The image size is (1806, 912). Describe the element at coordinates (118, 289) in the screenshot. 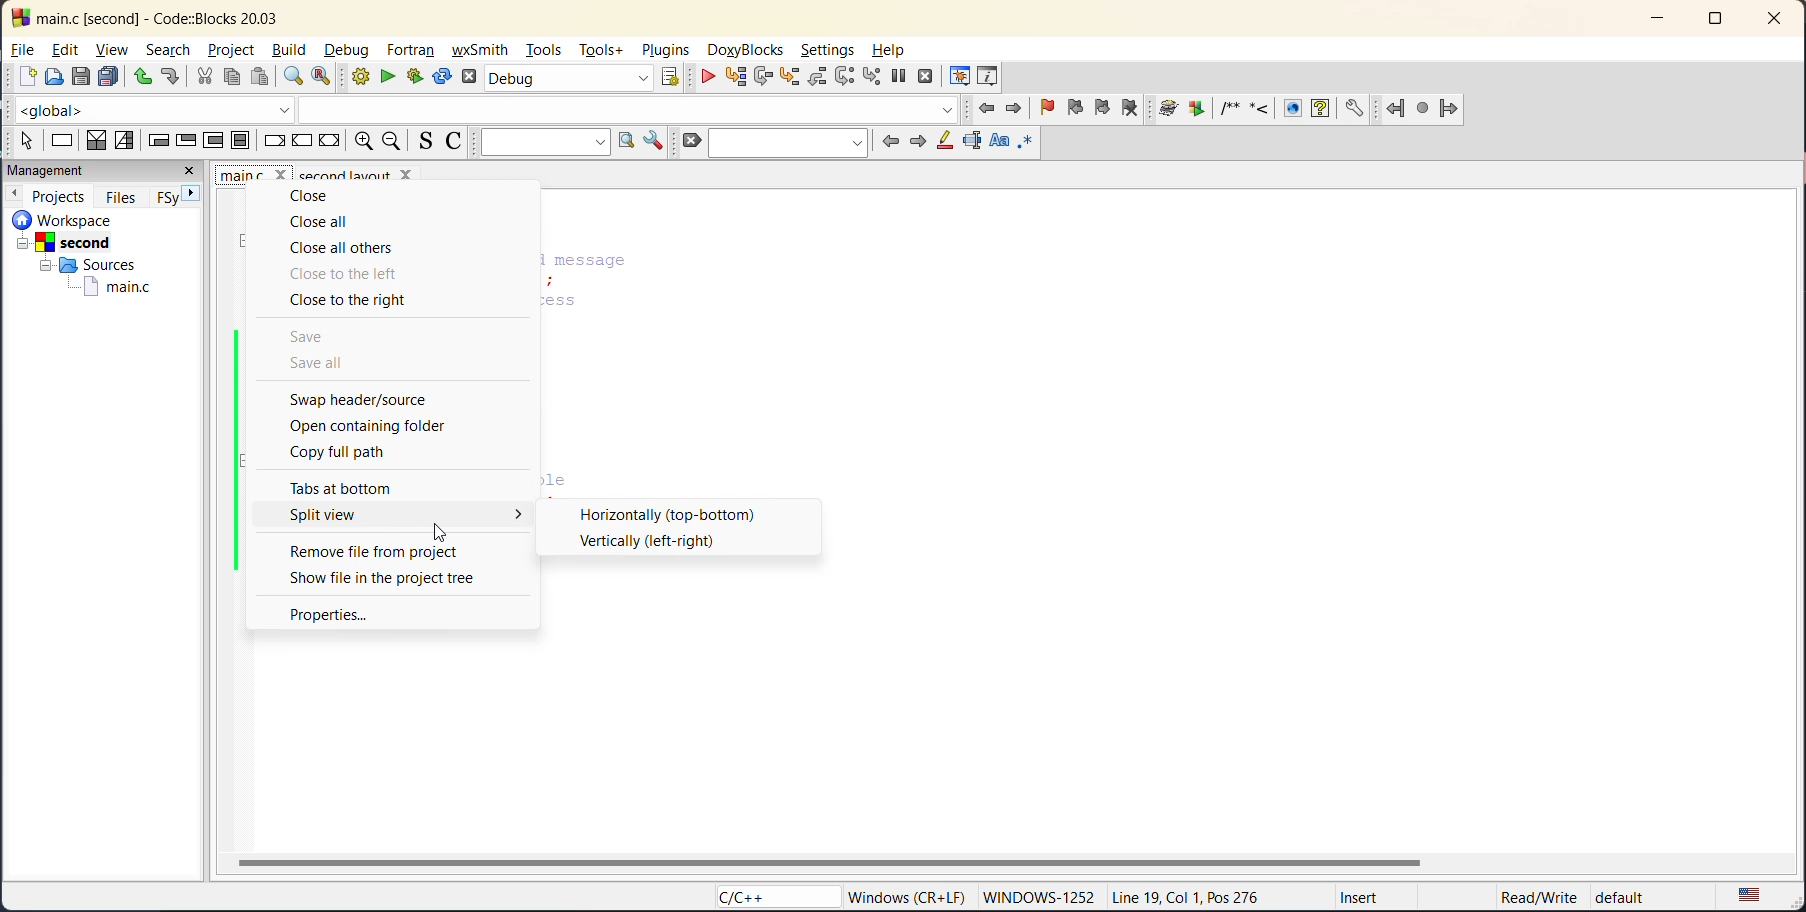

I see `main.c` at that location.